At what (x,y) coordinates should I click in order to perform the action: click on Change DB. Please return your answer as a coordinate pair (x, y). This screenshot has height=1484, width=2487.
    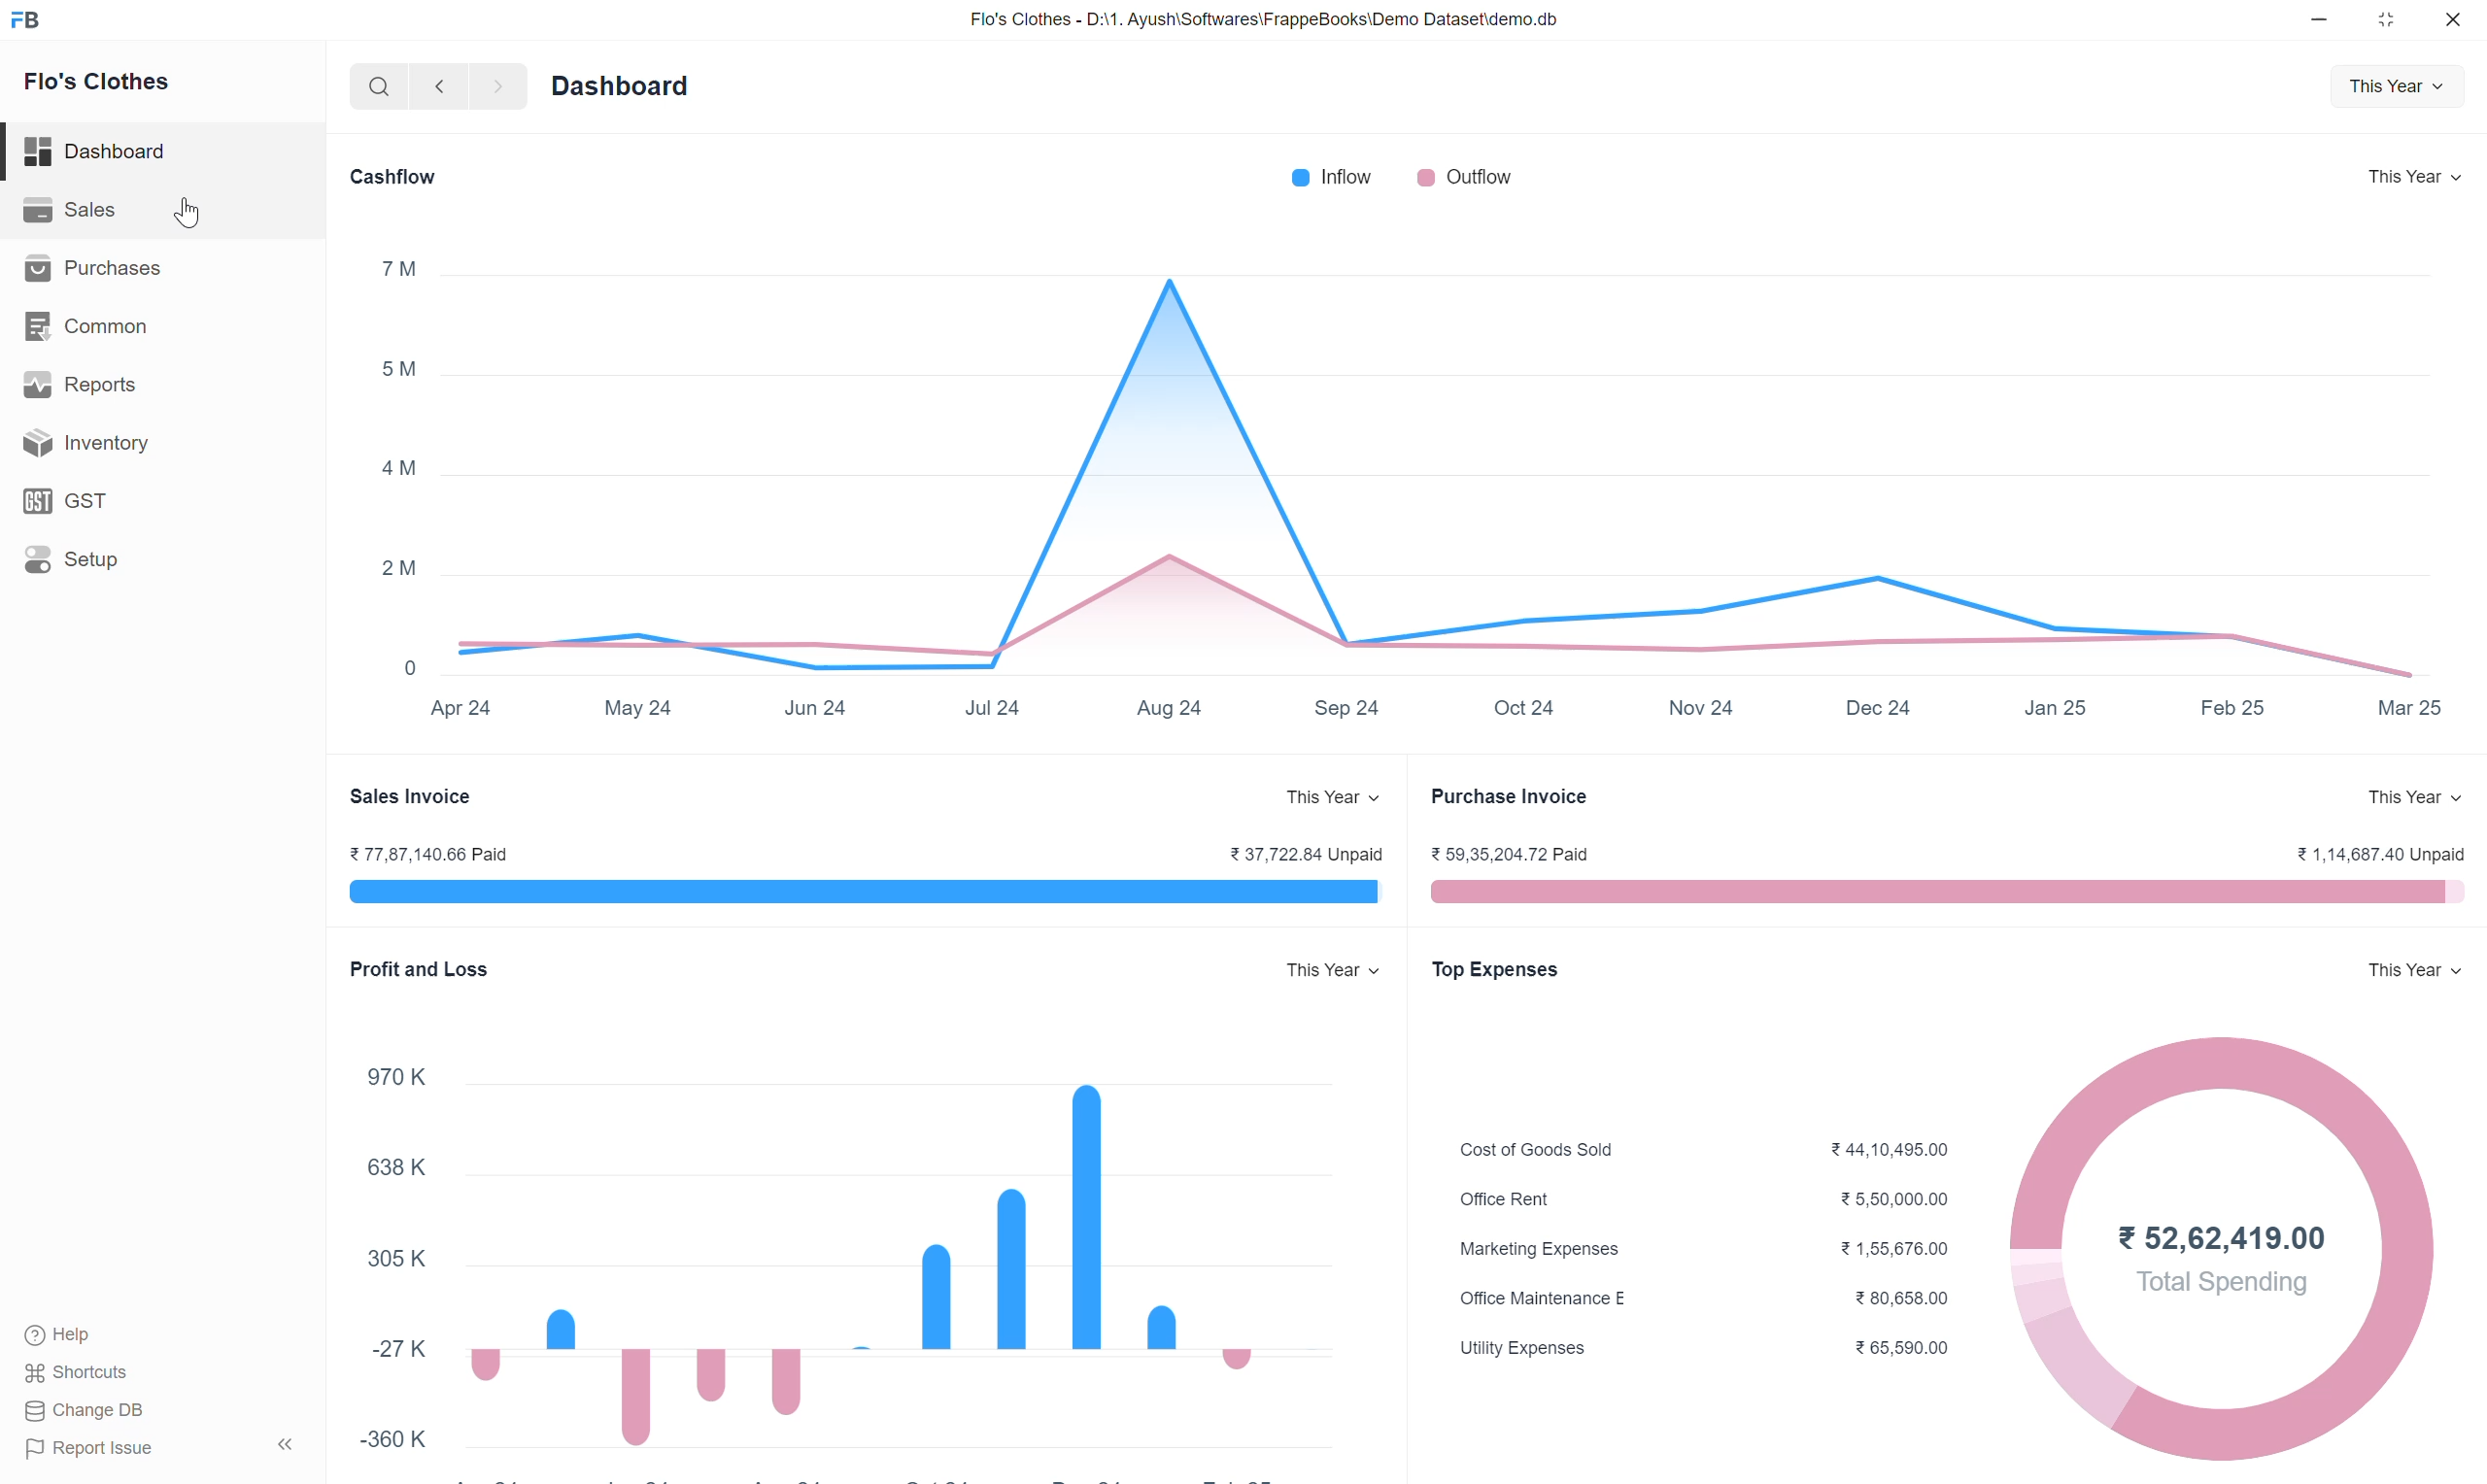
    Looking at the image, I should click on (88, 1414).